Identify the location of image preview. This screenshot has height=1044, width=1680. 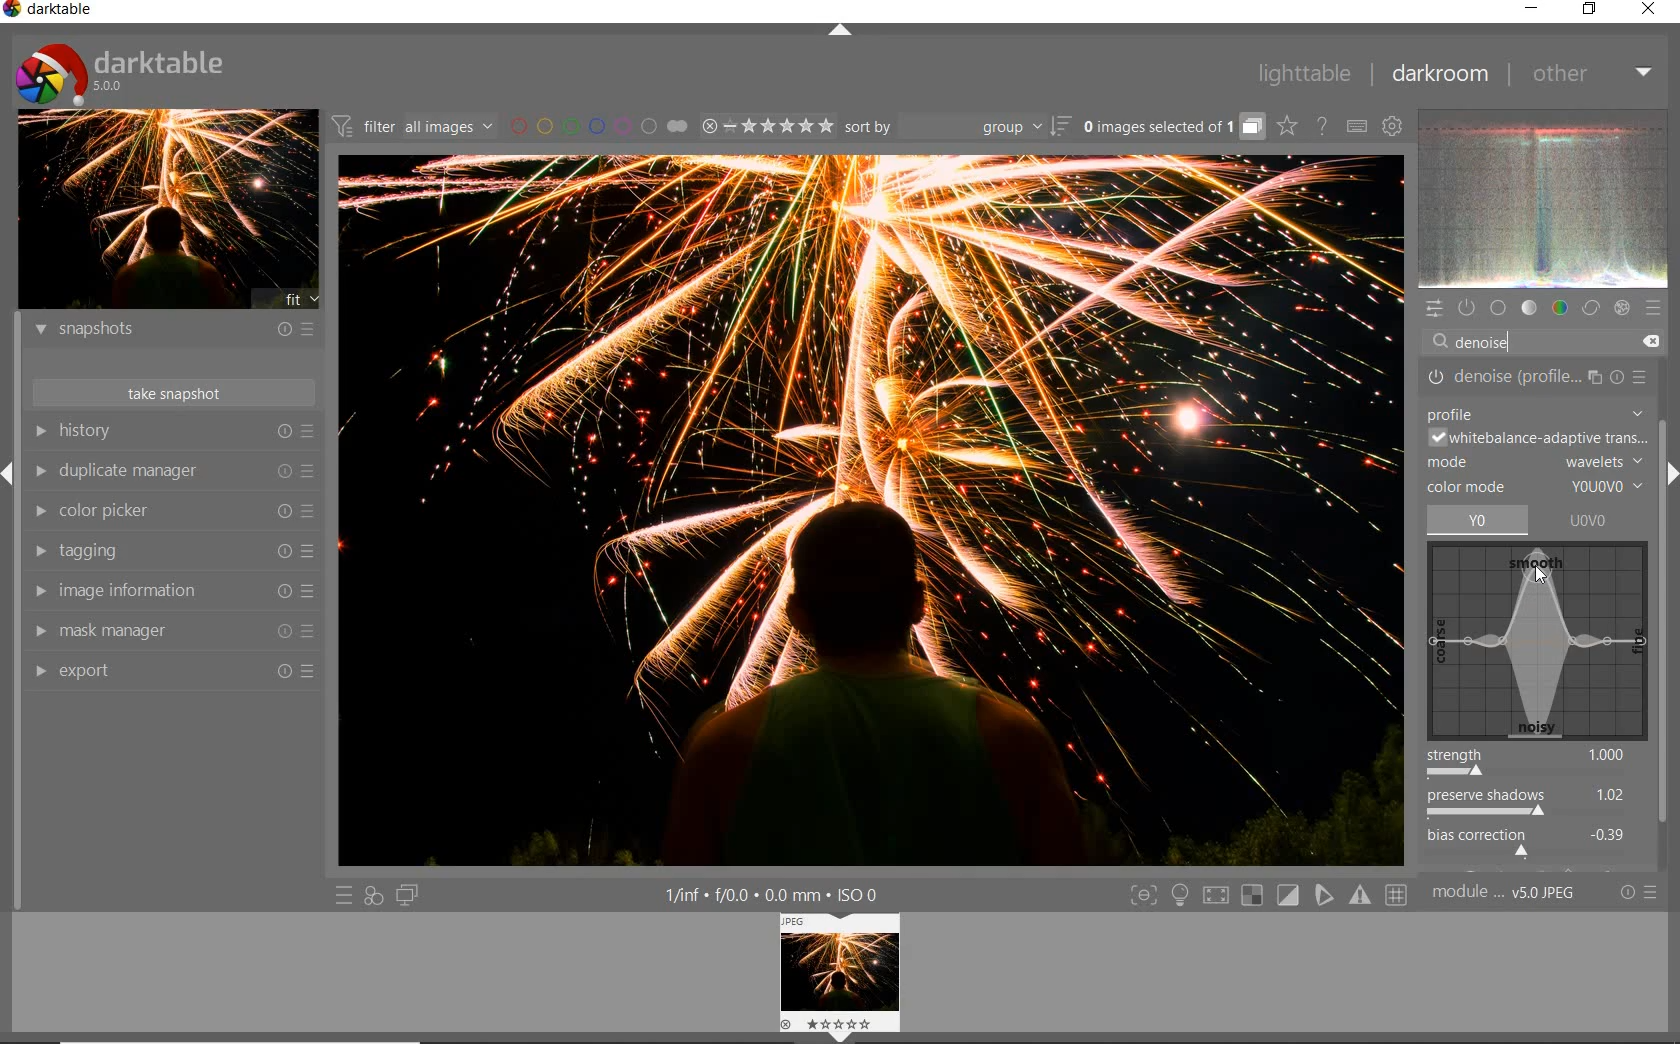
(167, 210).